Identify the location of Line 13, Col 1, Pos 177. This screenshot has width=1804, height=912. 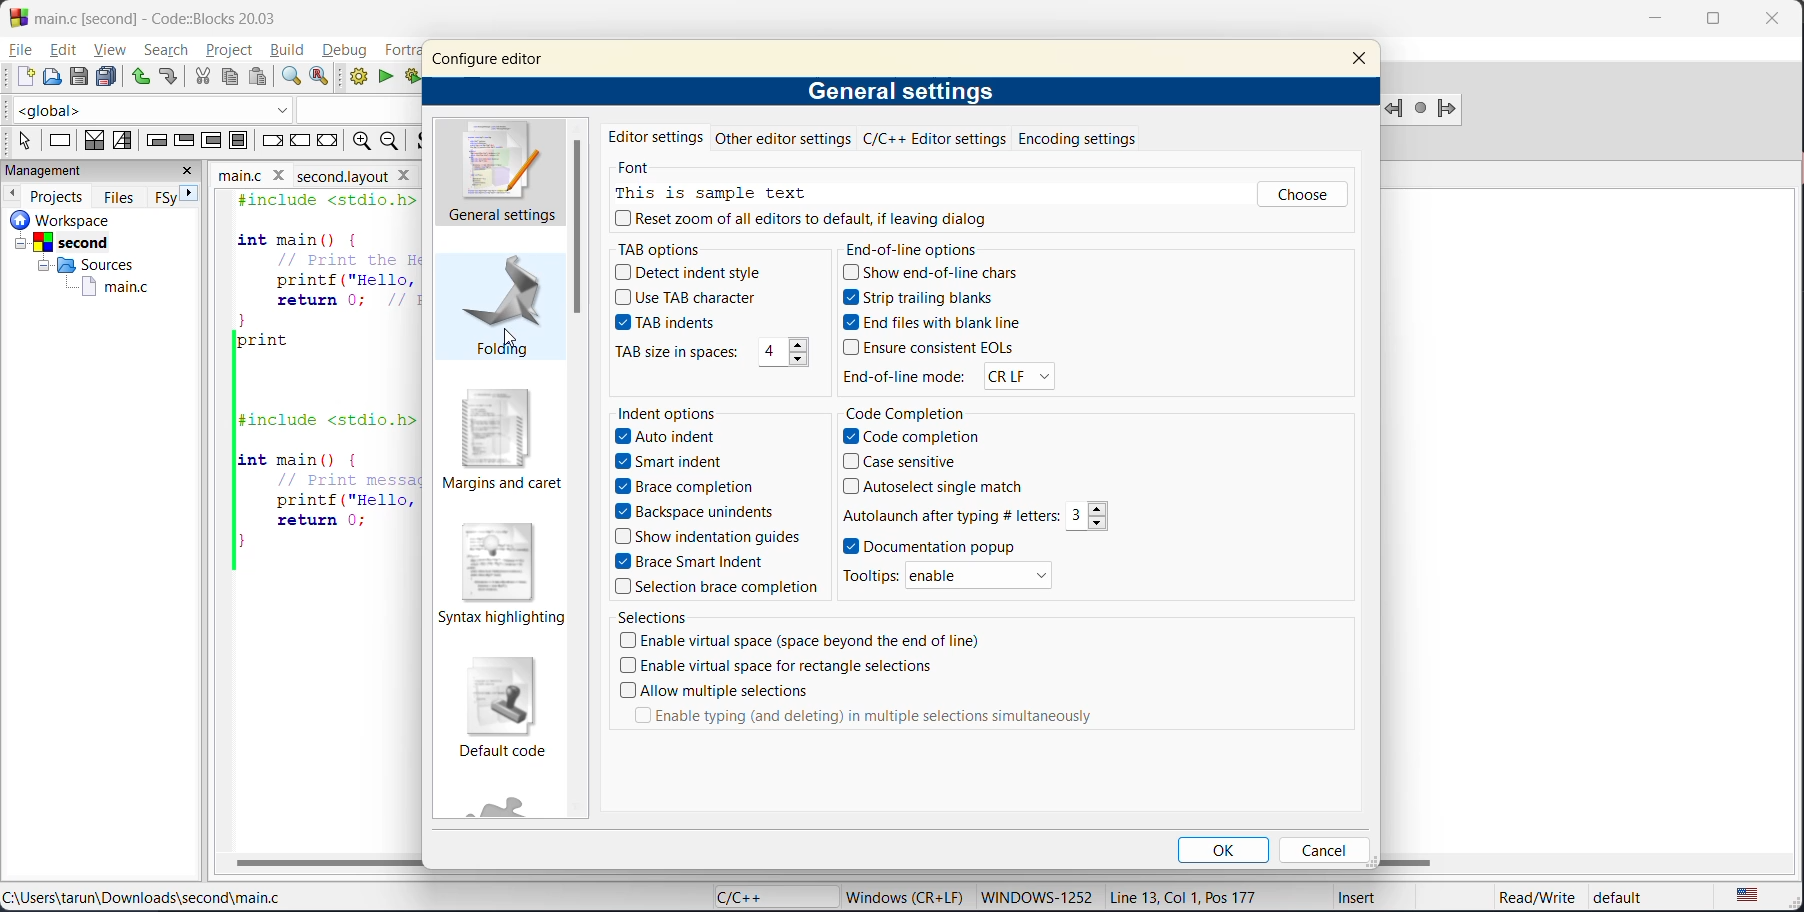
(1194, 895).